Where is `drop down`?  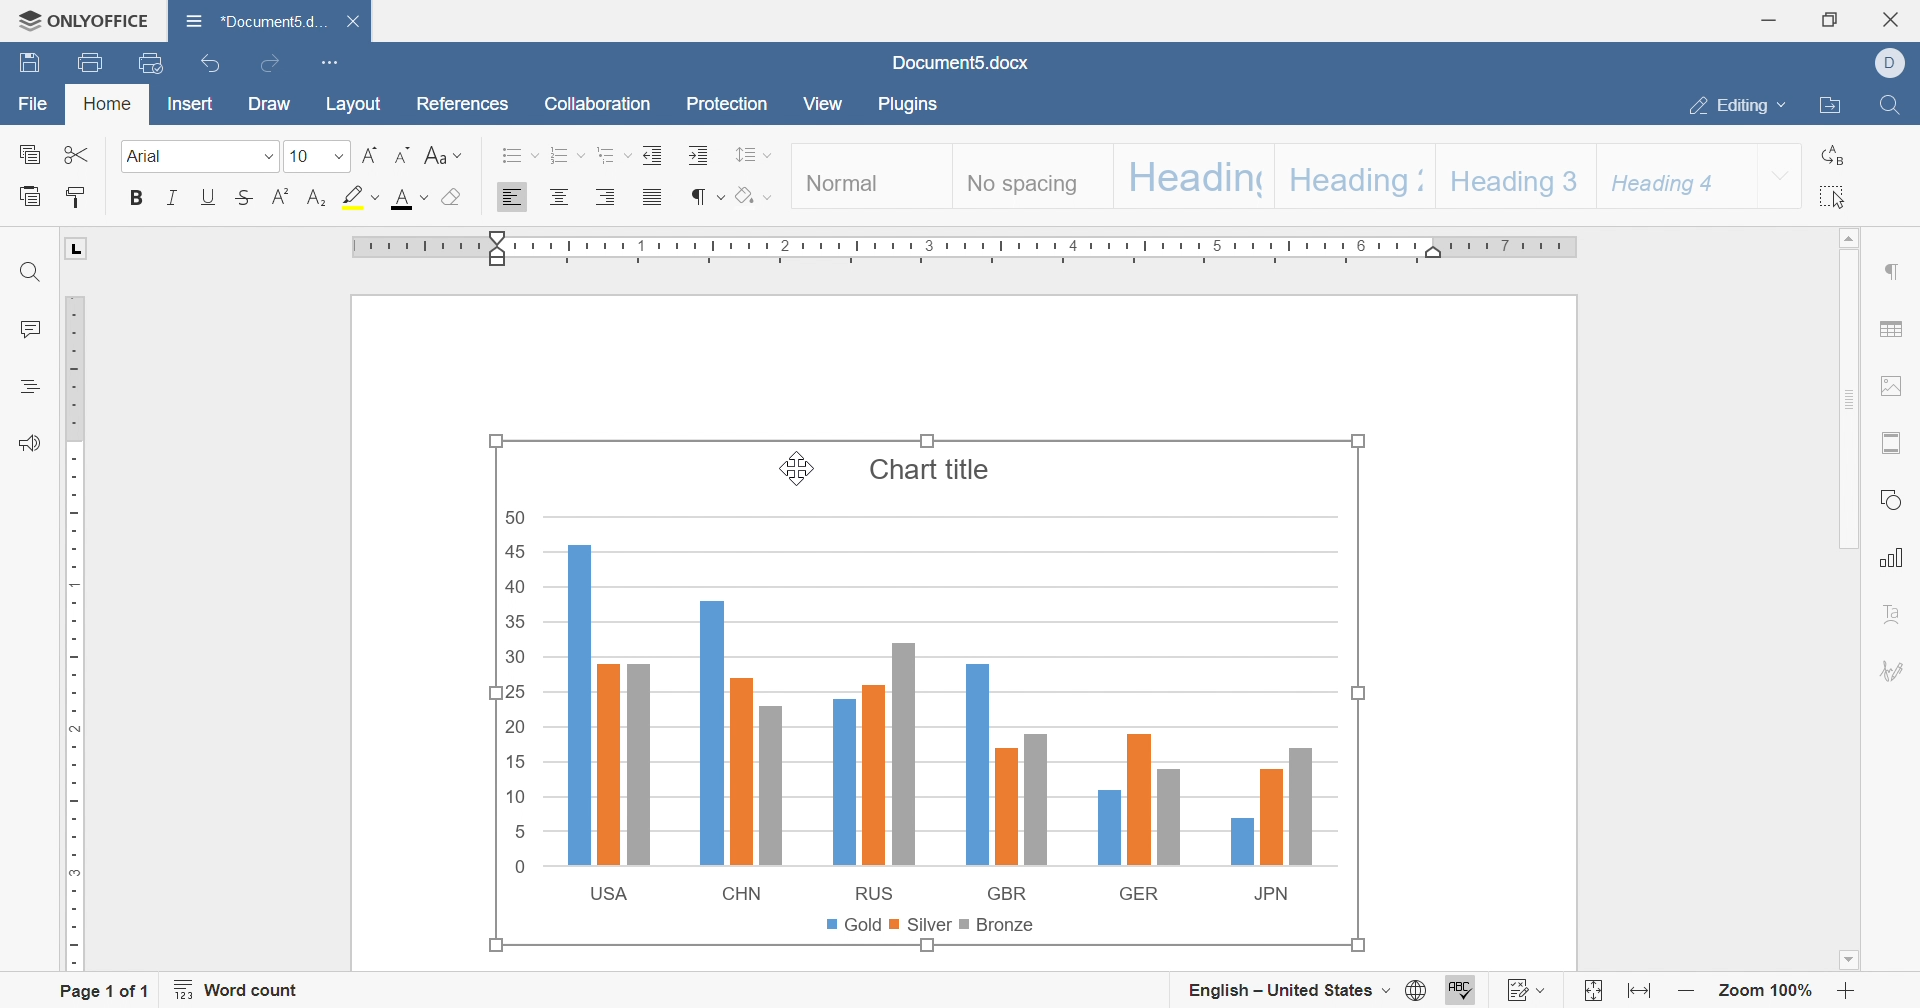
drop down is located at coordinates (268, 158).